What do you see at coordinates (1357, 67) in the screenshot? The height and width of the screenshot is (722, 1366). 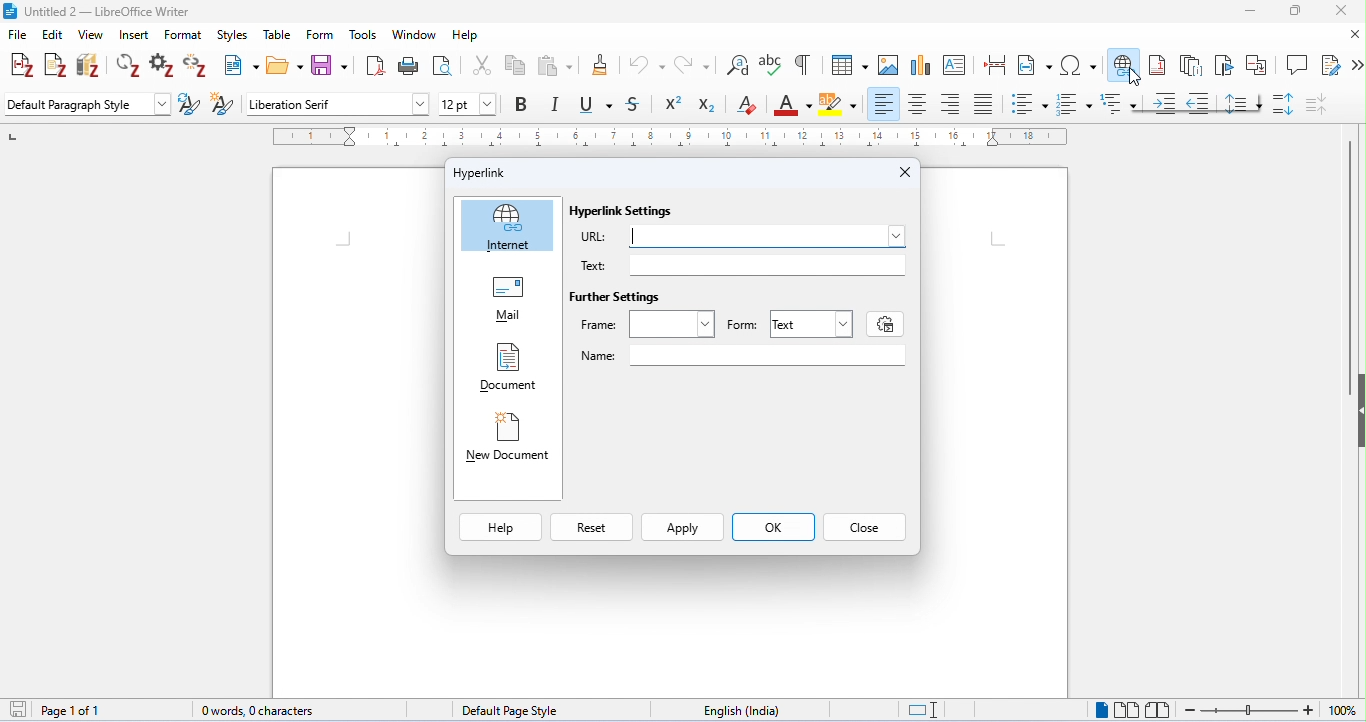 I see `more` at bounding box center [1357, 67].